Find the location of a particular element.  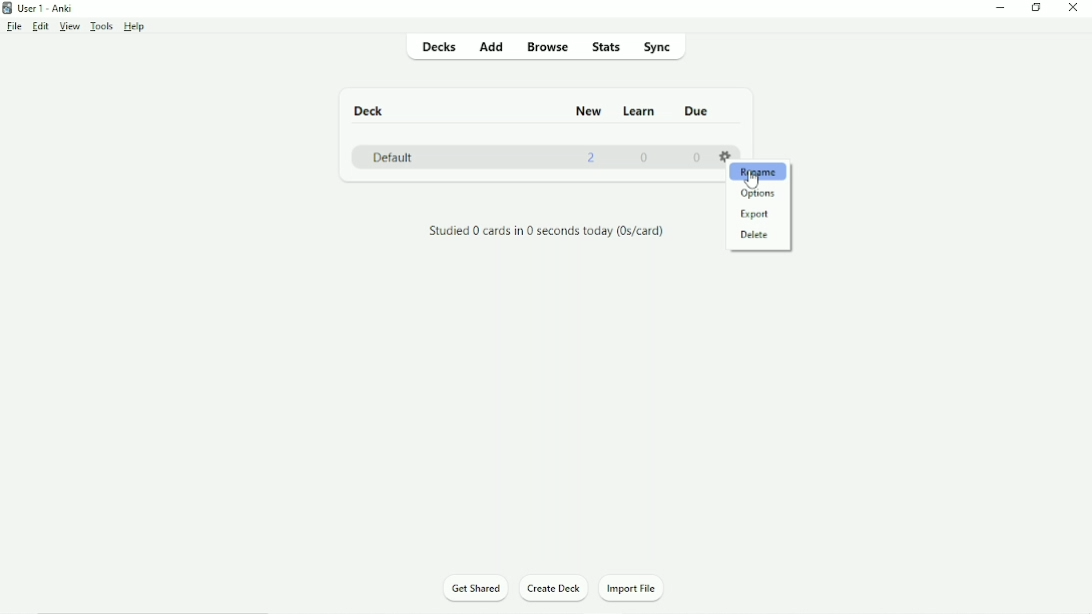

Import File is located at coordinates (640, 588).